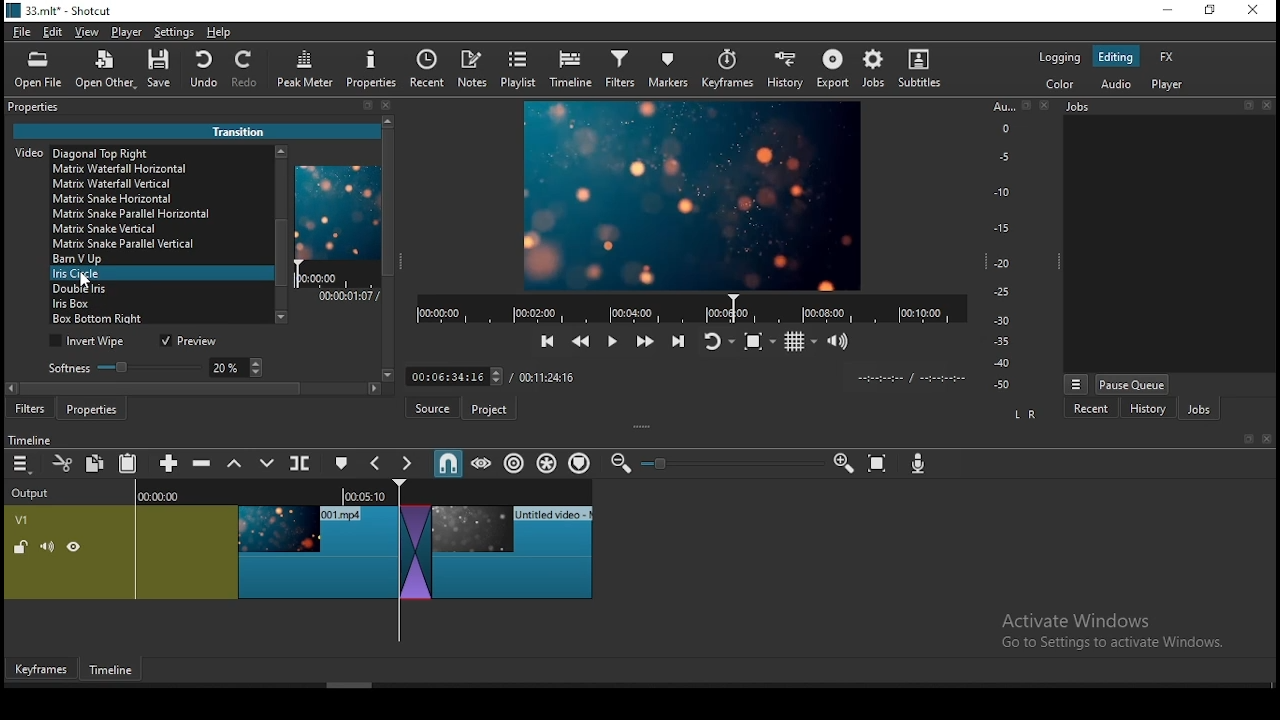 The width and height of the screenshot is (1280, 720). Describe the element at coordinates (23, 33) in the screenshot. I see `file` at that location.